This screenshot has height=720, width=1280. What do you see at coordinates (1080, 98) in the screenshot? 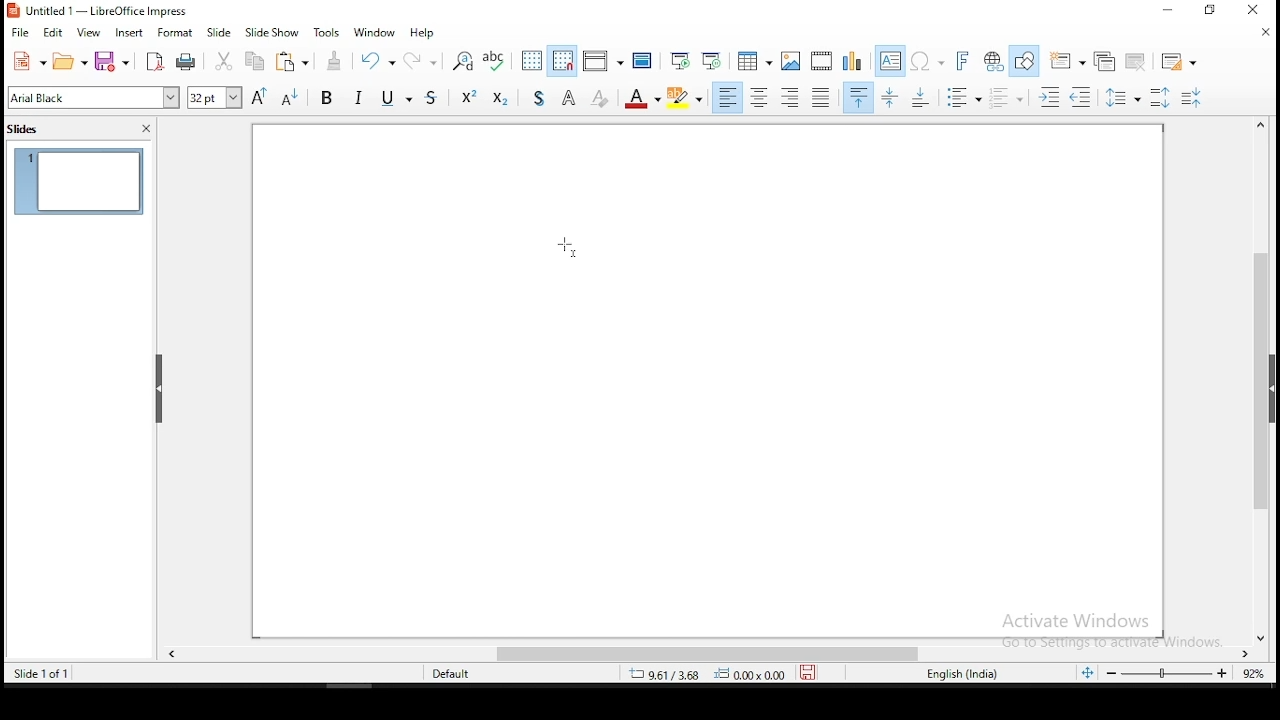
I see `Decrease Indent` at bounding box center [1080, 98].